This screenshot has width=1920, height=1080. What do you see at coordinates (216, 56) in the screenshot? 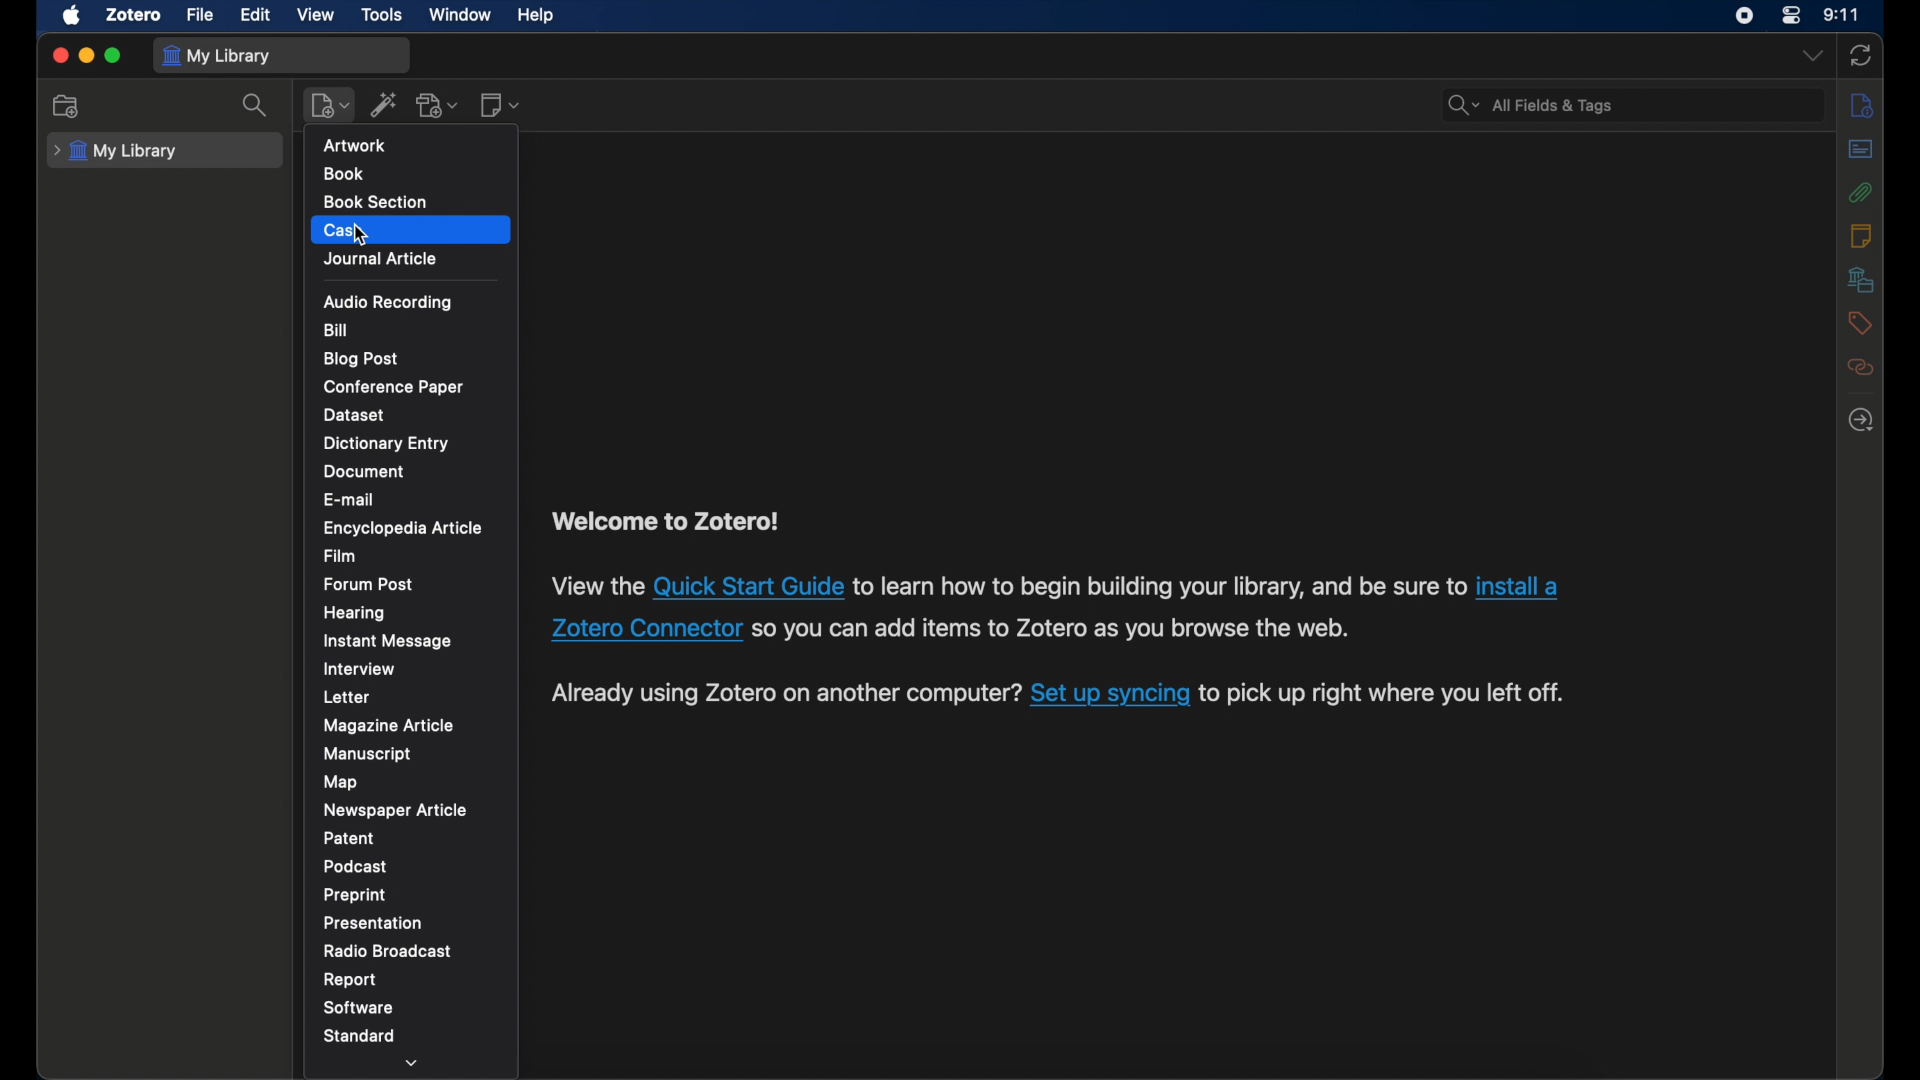
I see `my library` at bounding box center [216, 56].